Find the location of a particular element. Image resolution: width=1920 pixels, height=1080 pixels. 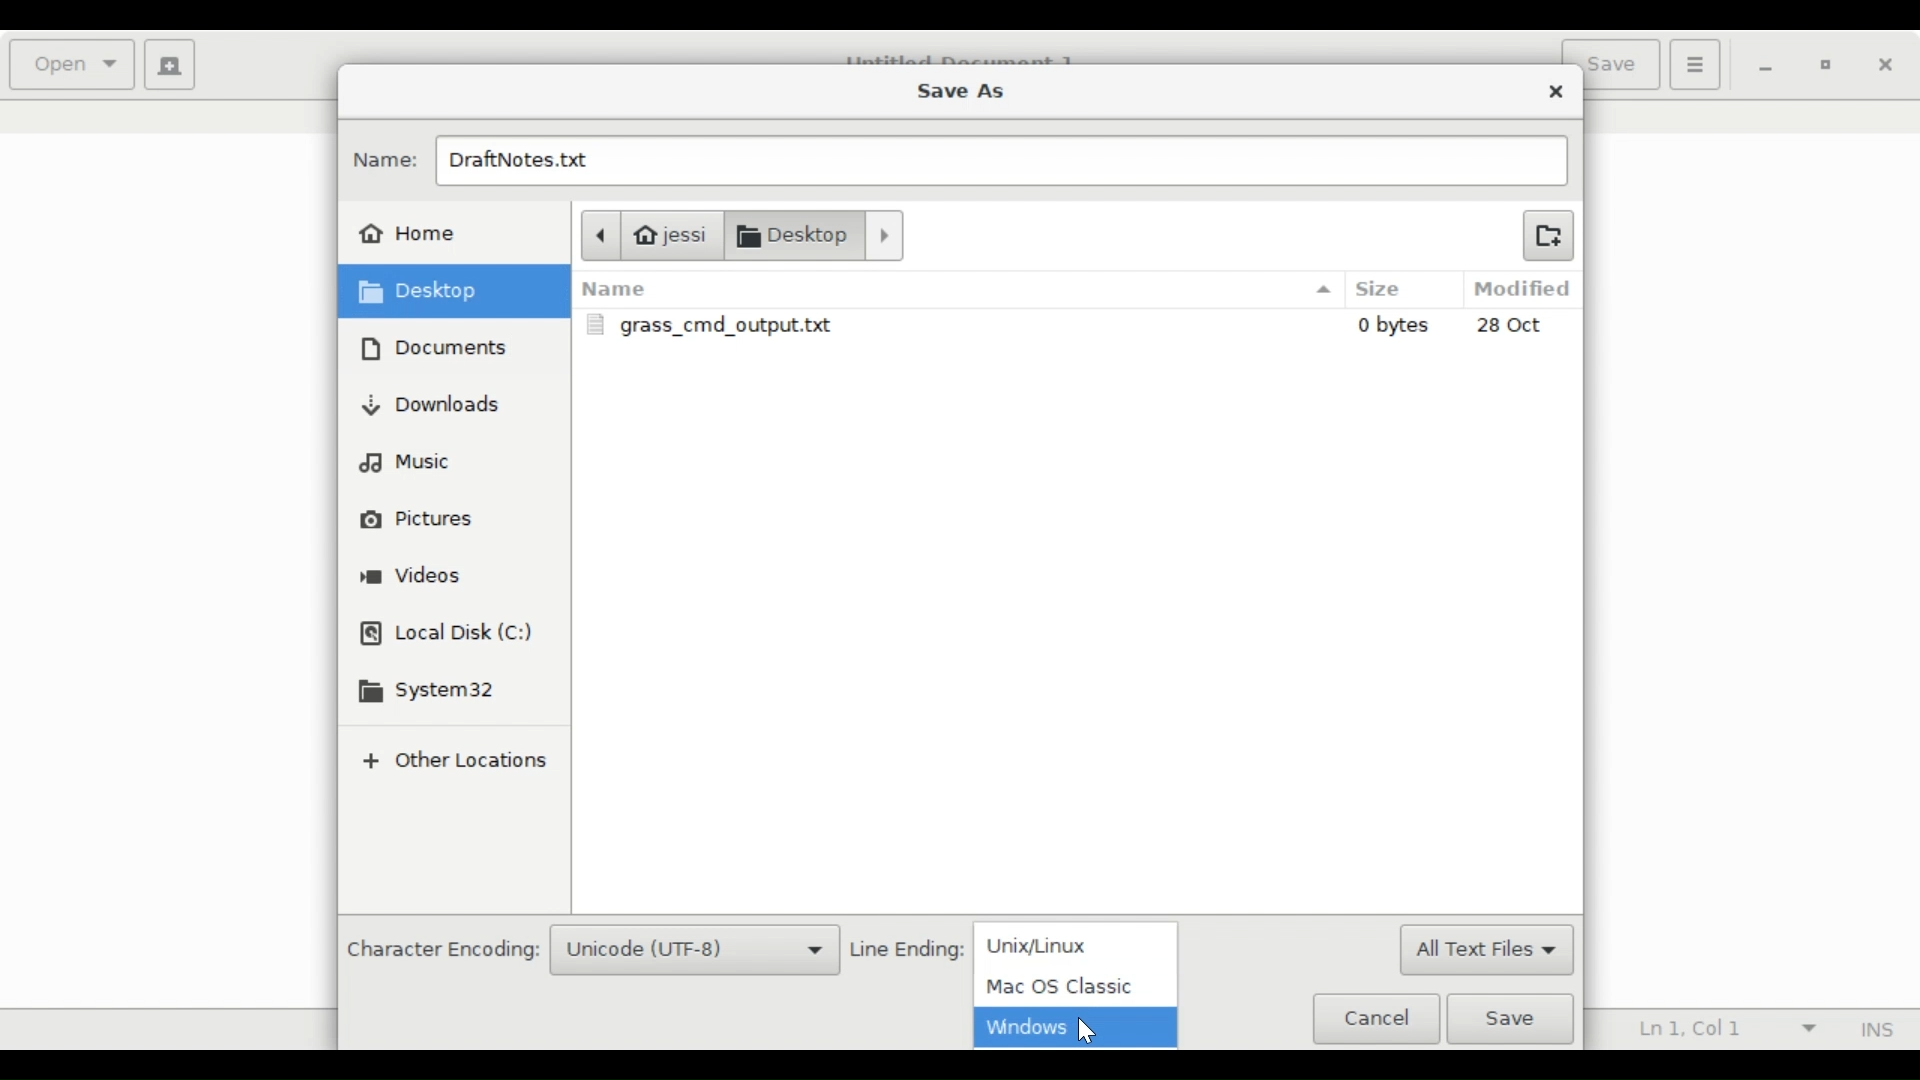

Cursor is located at coordinates (1096, 1029).